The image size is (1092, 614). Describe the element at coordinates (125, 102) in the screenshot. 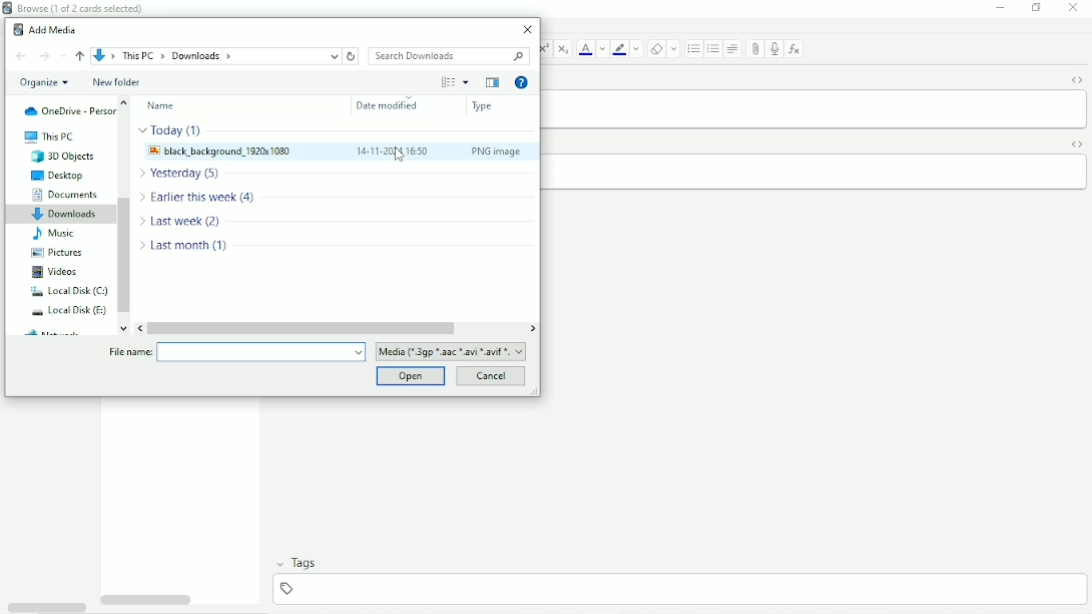

I see `move up` at that location.